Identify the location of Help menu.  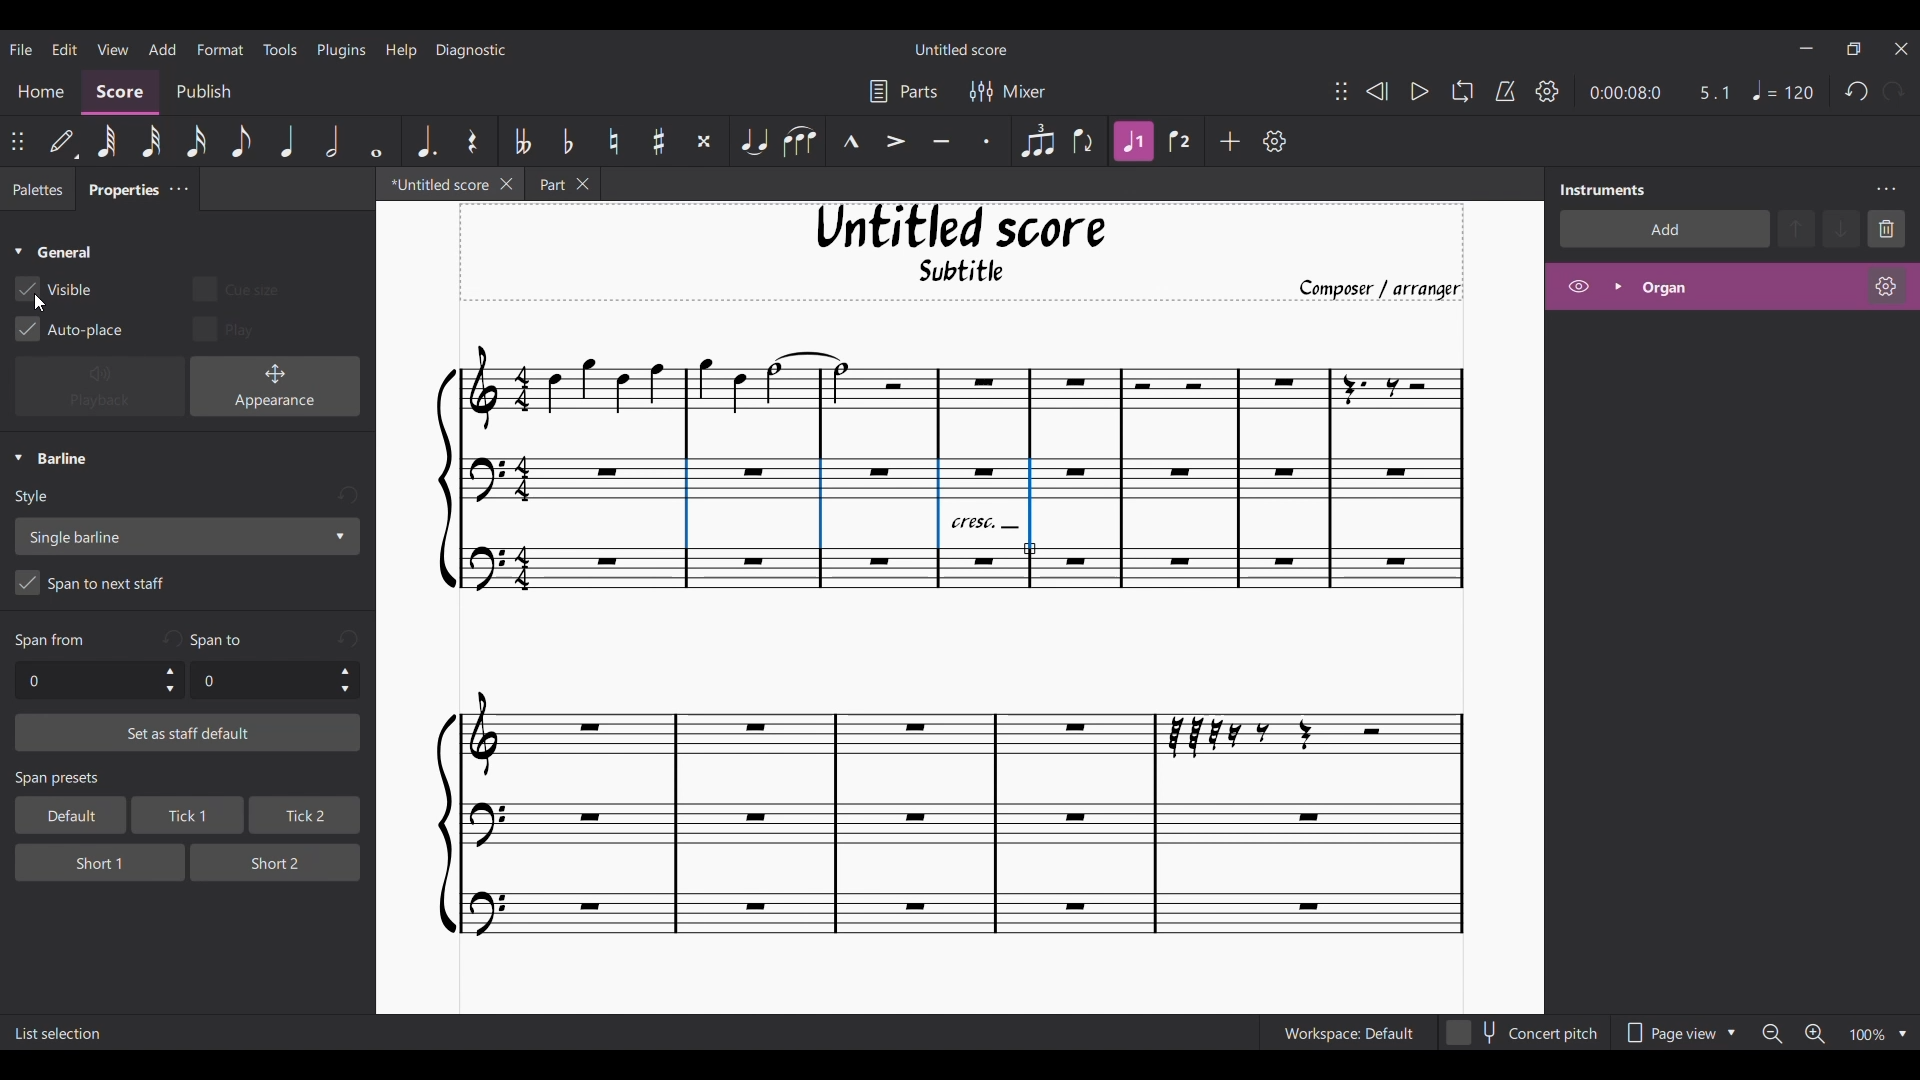
(401, 49).